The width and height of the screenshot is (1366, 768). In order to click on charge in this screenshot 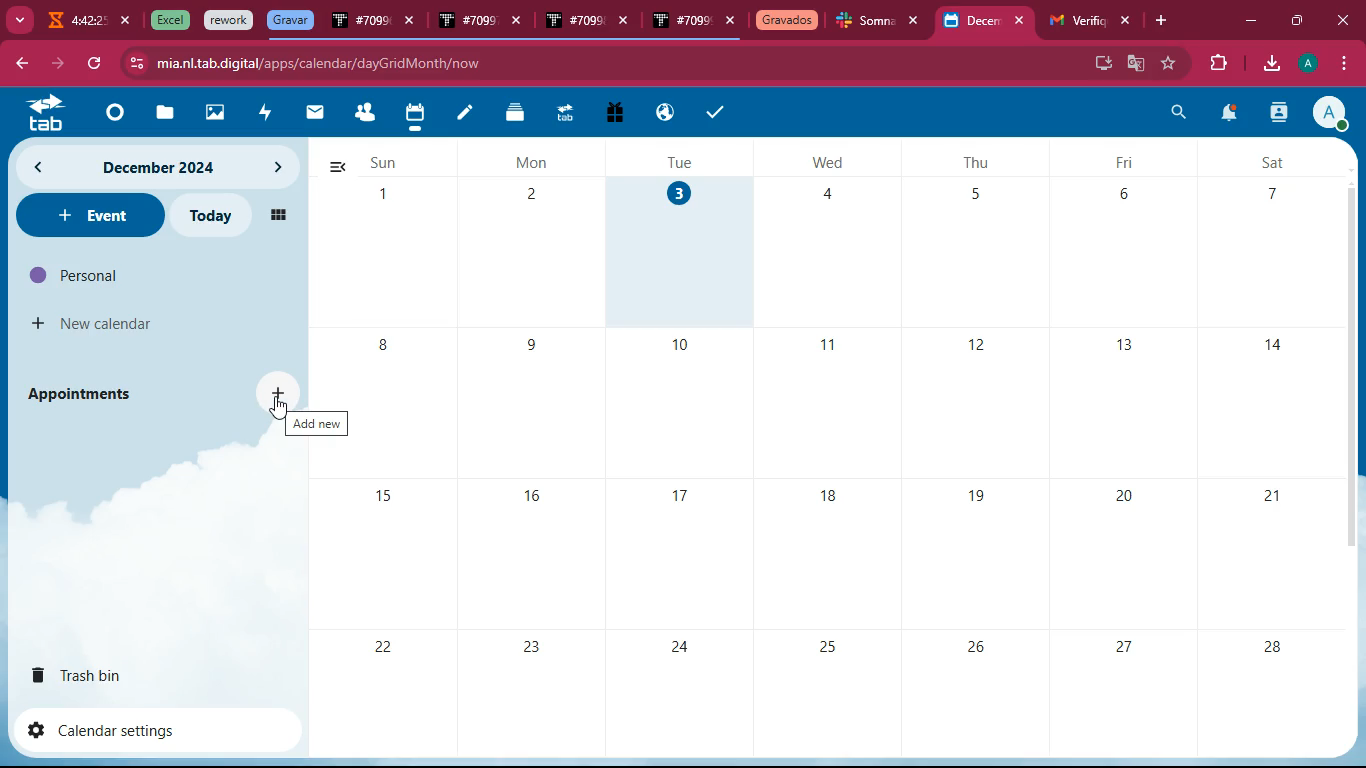, I will do `click(264, 114)`.